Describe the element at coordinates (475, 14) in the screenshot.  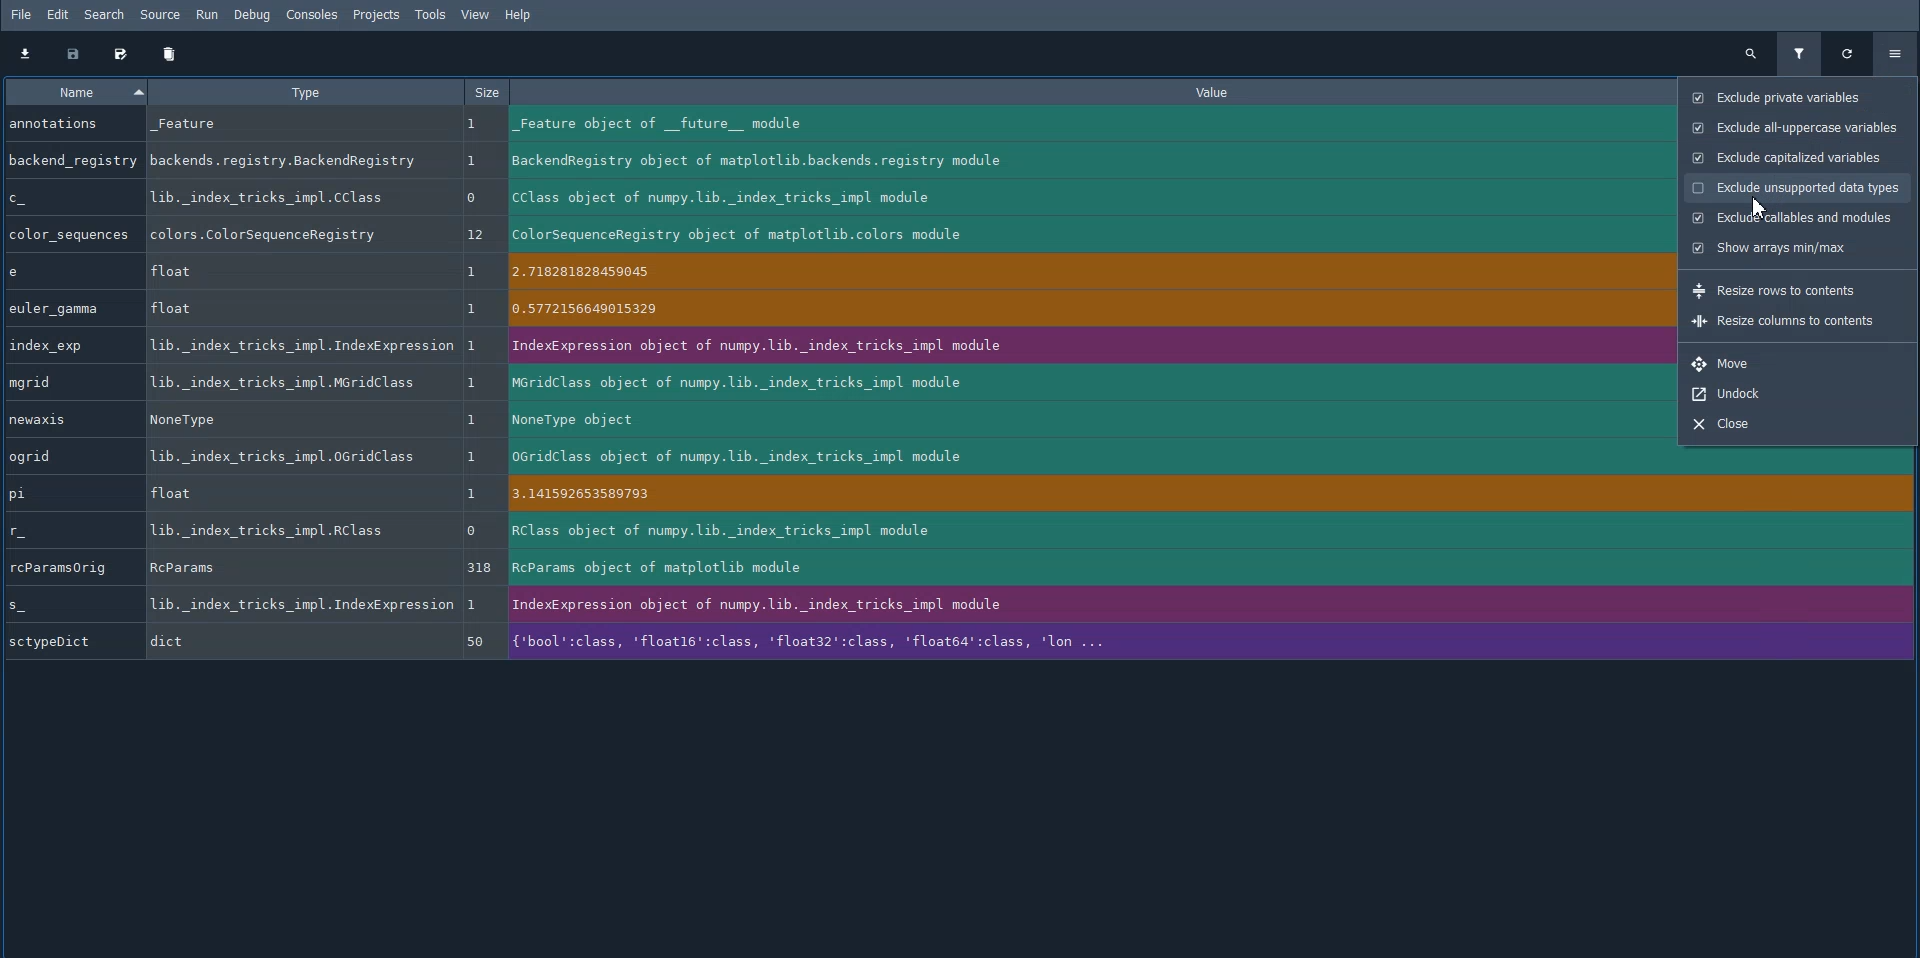
I see `View` at that location.